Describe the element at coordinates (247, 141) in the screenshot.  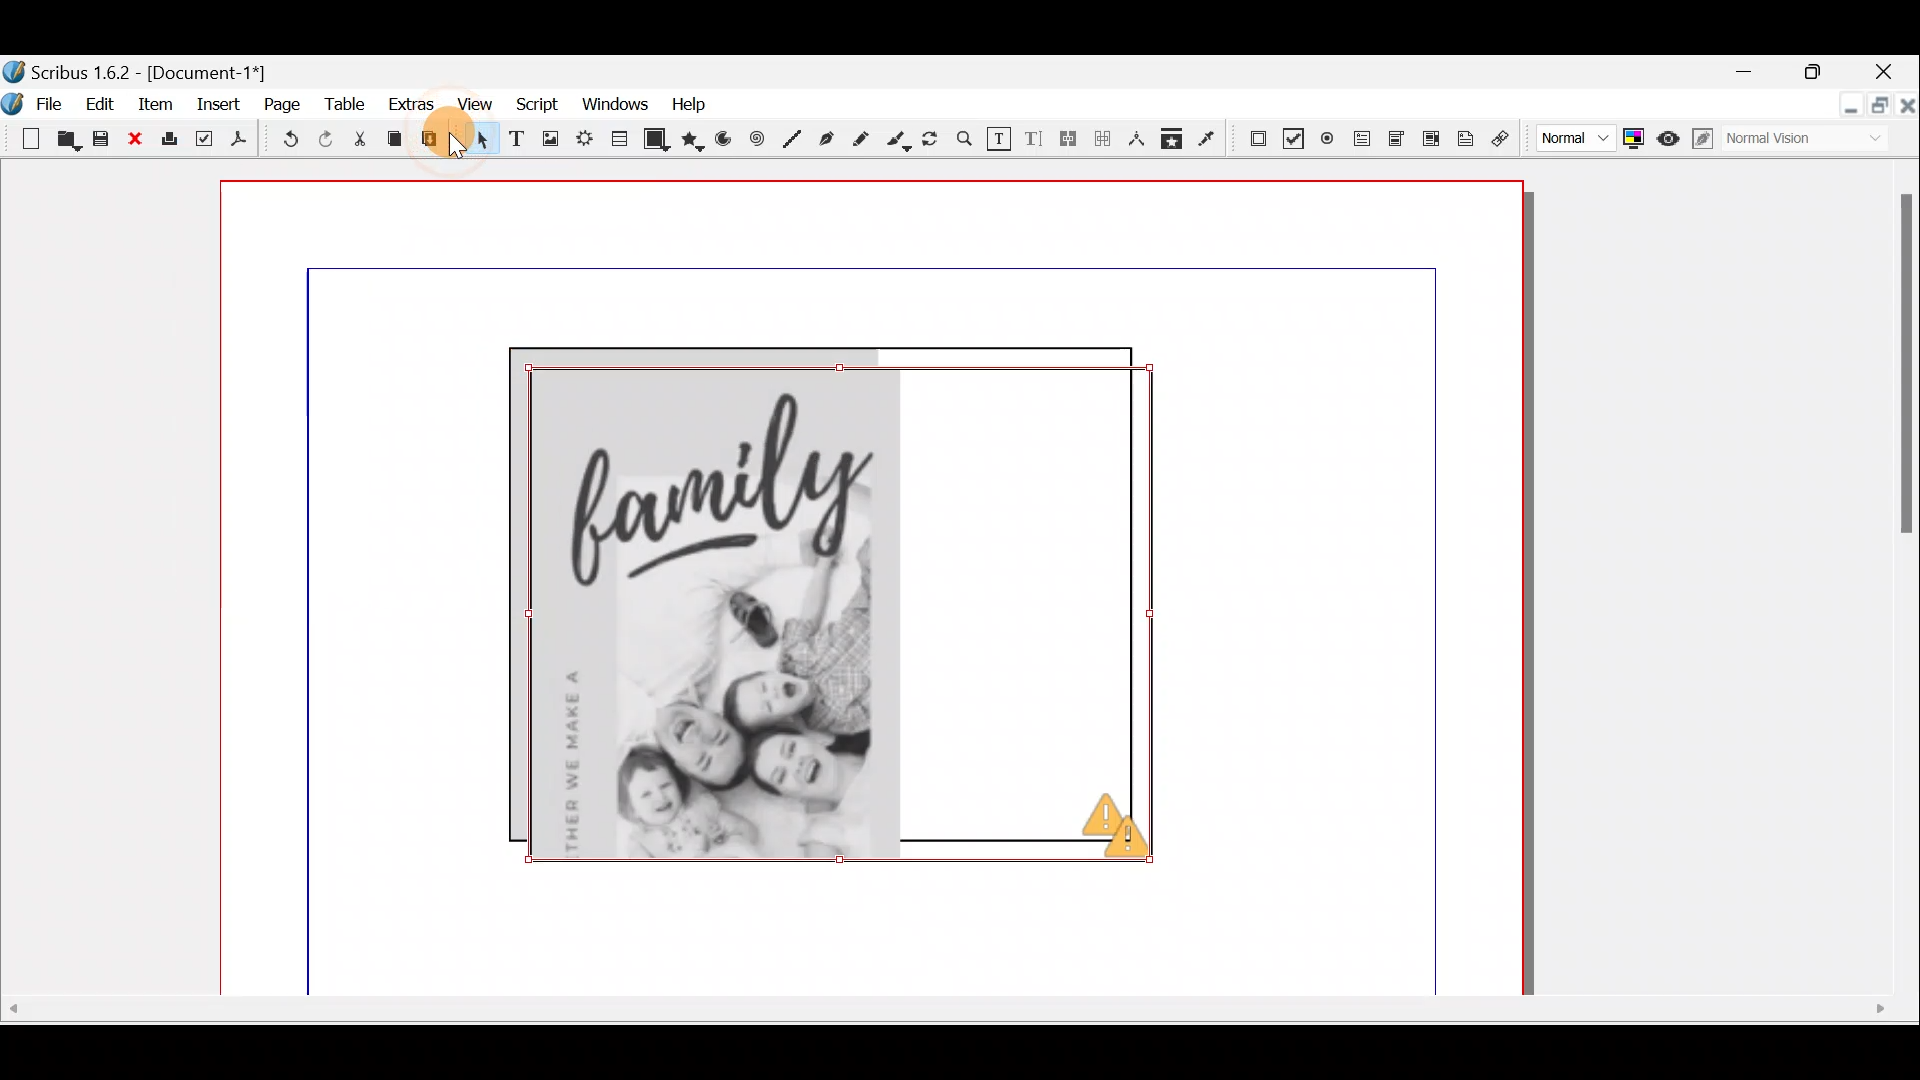
I see `Save as PDF` at that location.